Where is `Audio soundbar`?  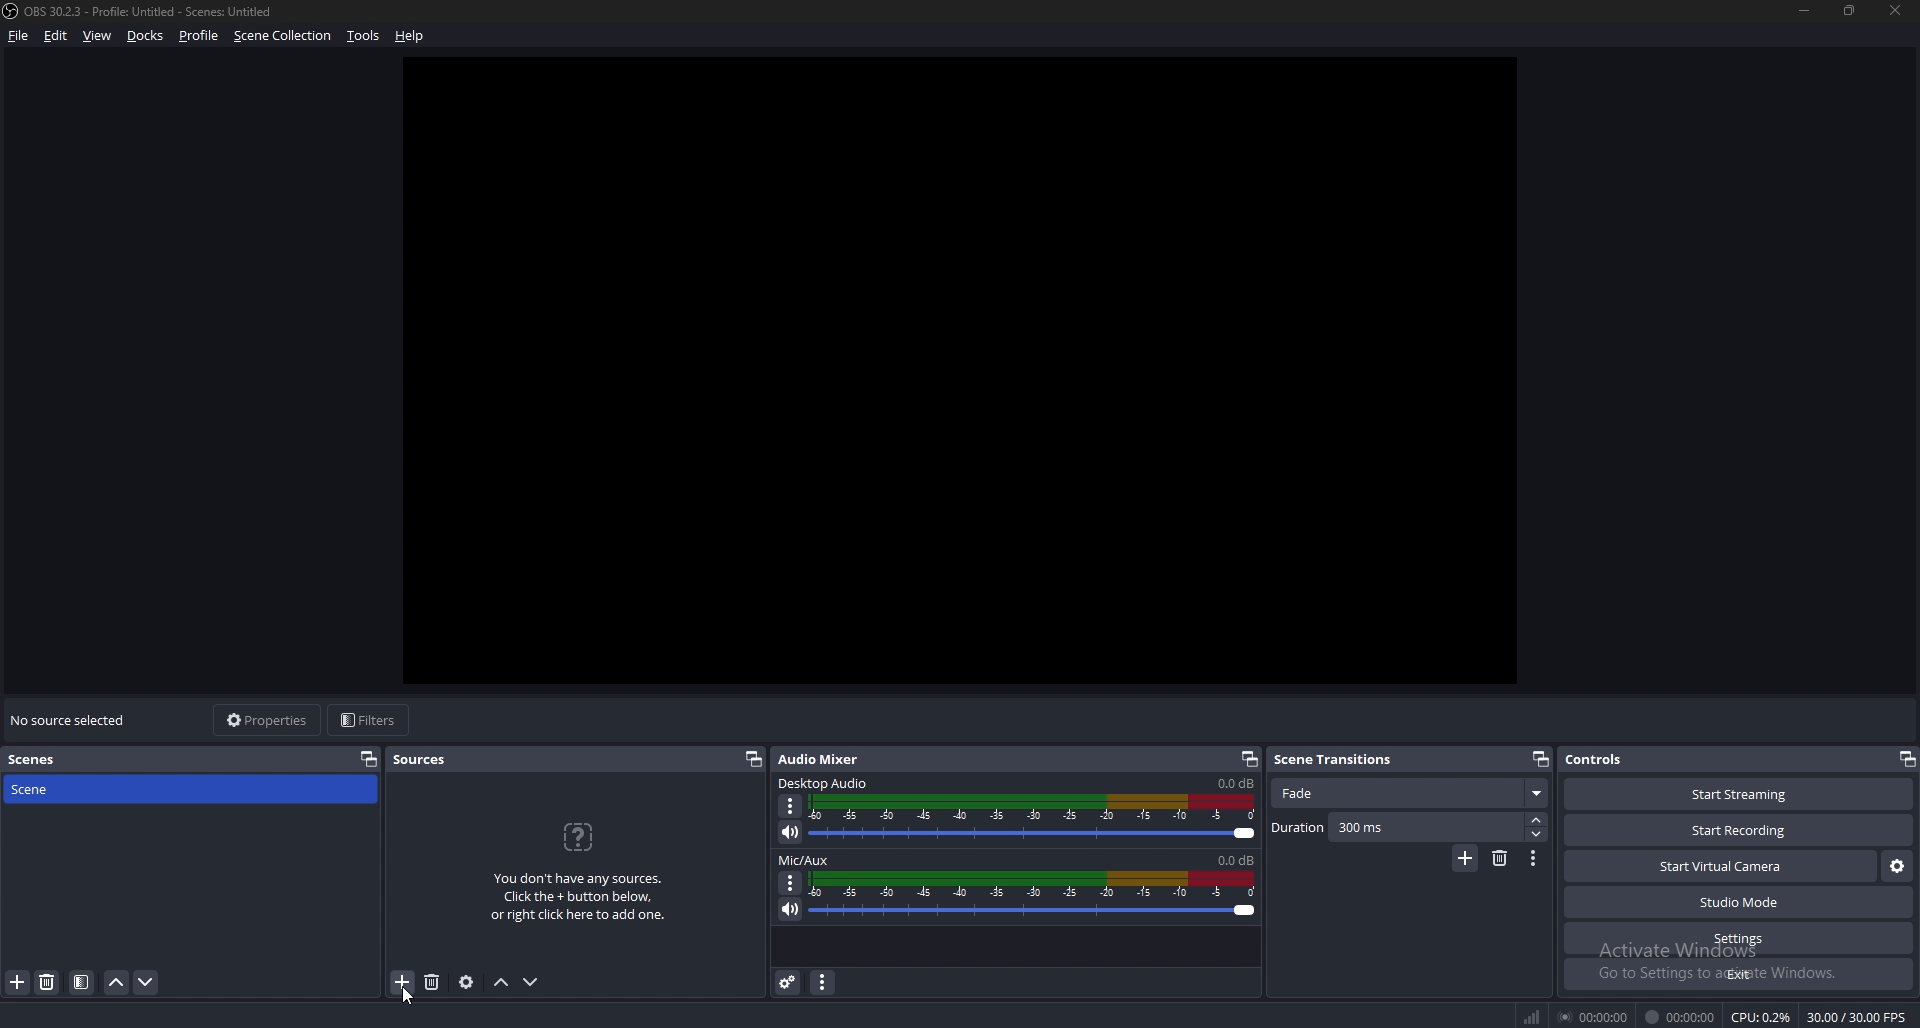 Audio soundbar is located at coordinates (1033, 818).